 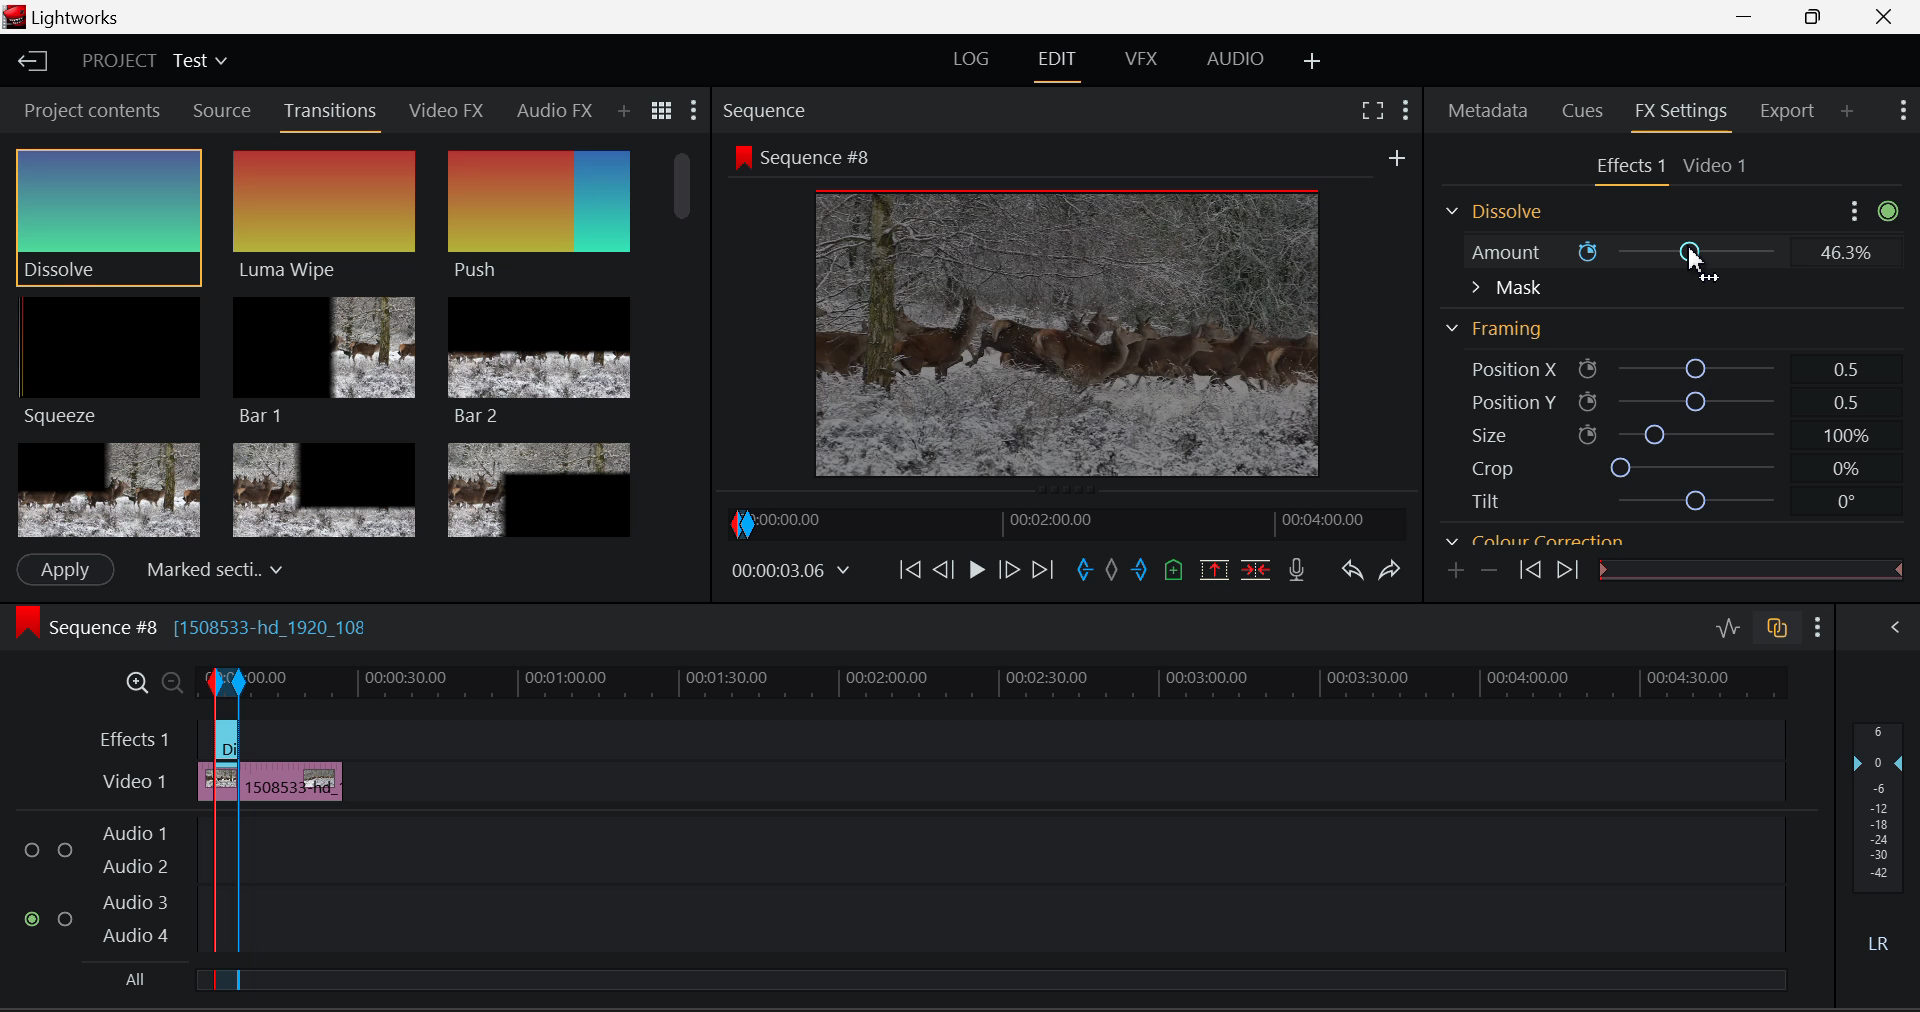 What do you see at coordinates (1662, 401) in the screenshot?
I see `Position Y` at bounding box center [1662, 401].